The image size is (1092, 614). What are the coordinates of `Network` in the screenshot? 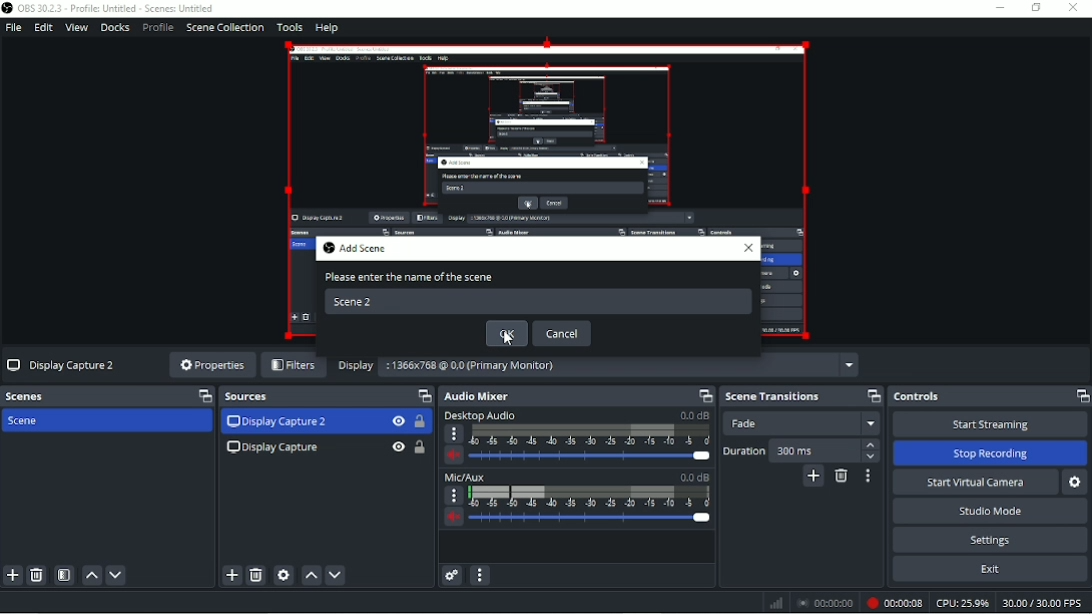 It's located at (774, 602).